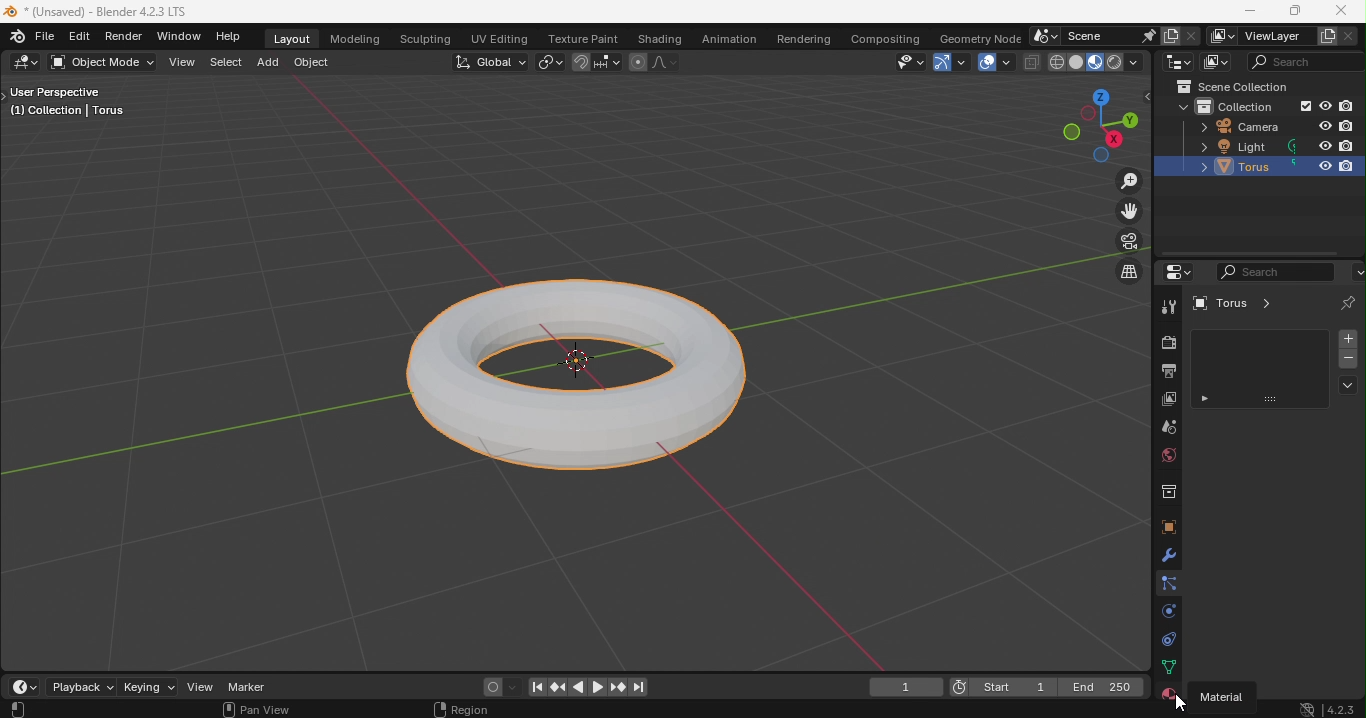  What do you see at coordinates (1347, 126) in the screenshot?
I see `Disable in renders` at bounding box center [1347, 126].